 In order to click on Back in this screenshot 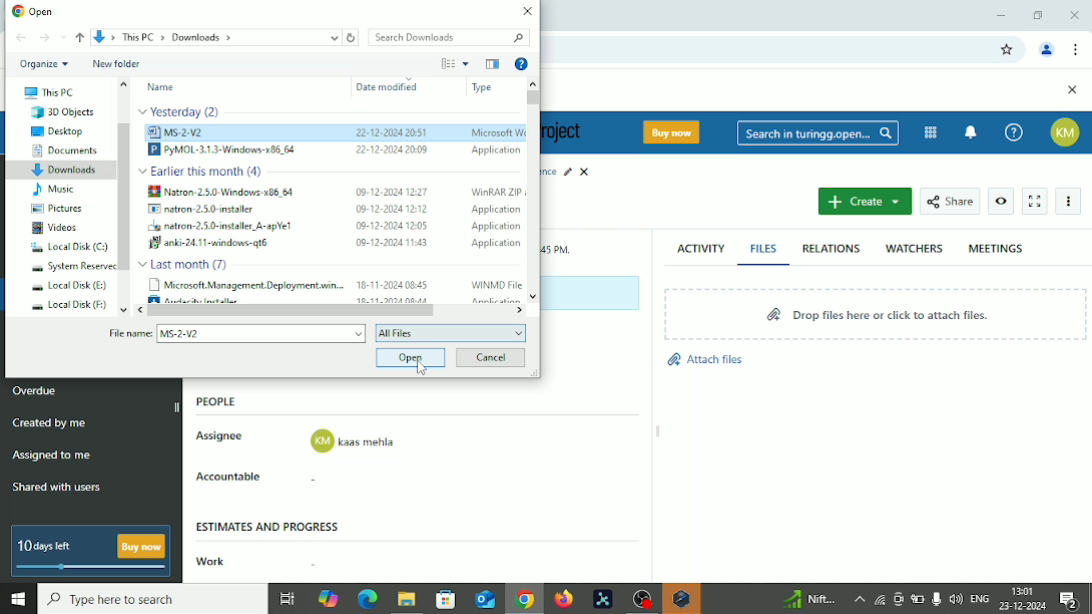, I will do `click(21, 37)`.